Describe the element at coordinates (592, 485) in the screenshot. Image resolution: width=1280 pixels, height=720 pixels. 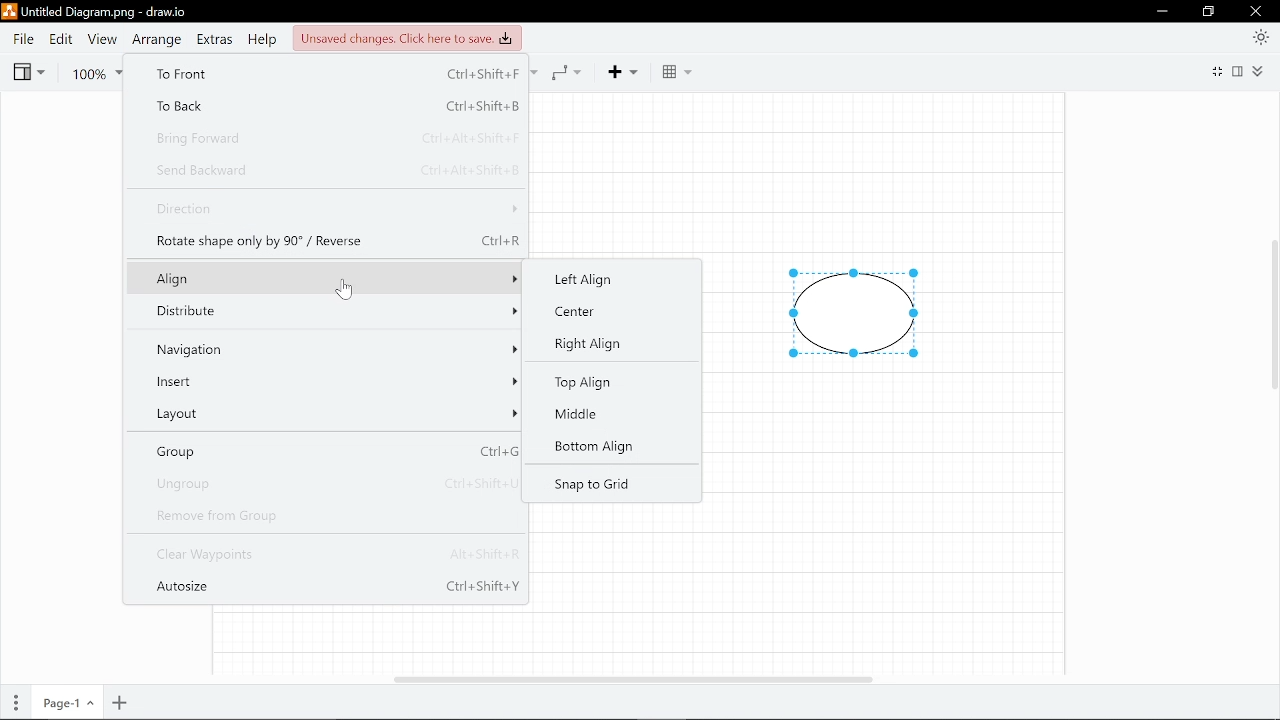
I see `Snap to grid` at that location.